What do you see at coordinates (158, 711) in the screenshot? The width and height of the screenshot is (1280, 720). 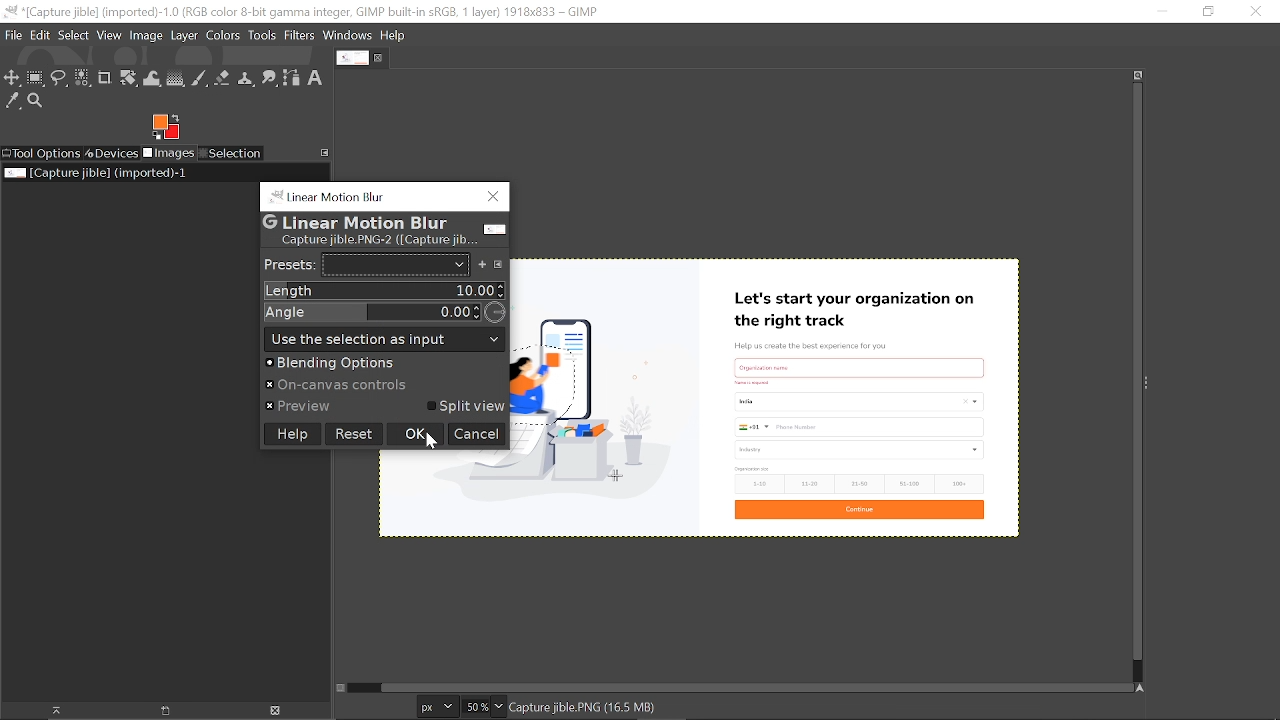 I see `open new display` at bounding box center [158, 711].